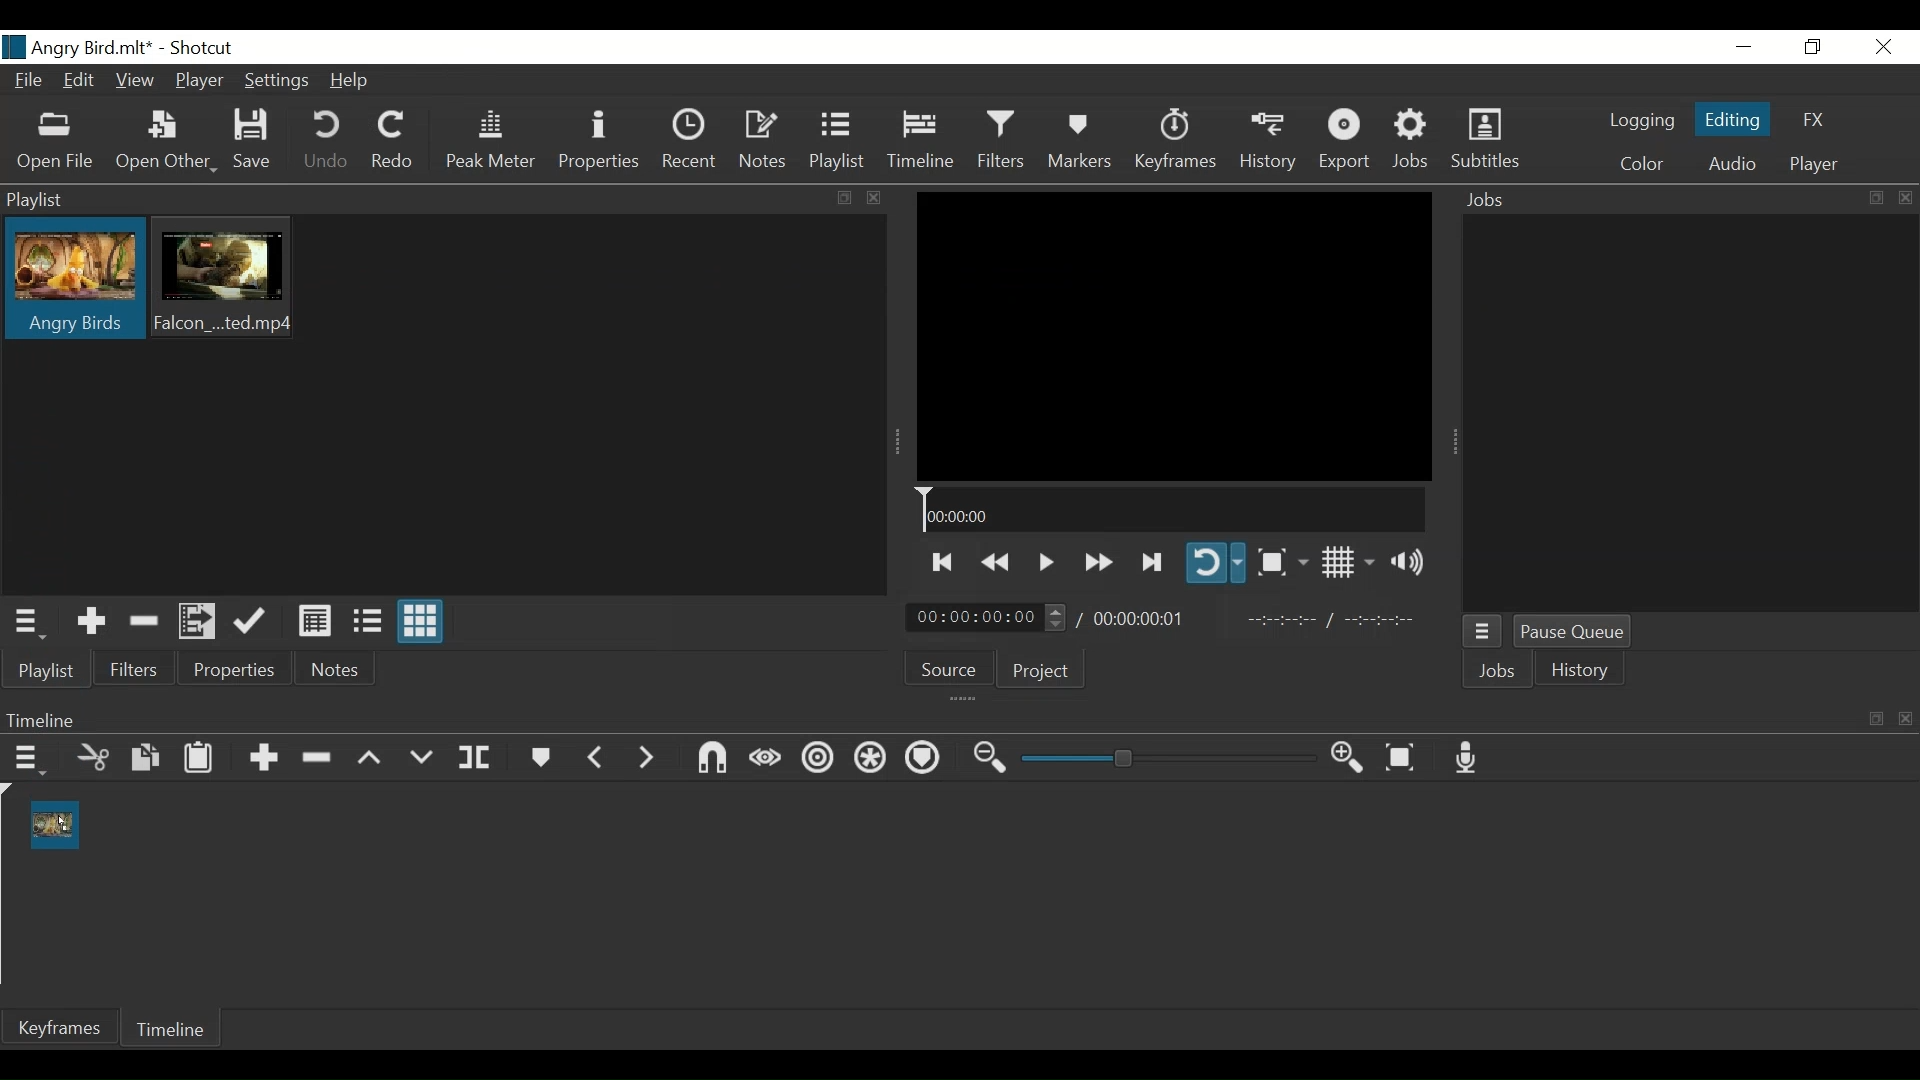  What do you see at coordinates (33, 82) in the screenshot?
I see `File` at bounding box center [33, 82].